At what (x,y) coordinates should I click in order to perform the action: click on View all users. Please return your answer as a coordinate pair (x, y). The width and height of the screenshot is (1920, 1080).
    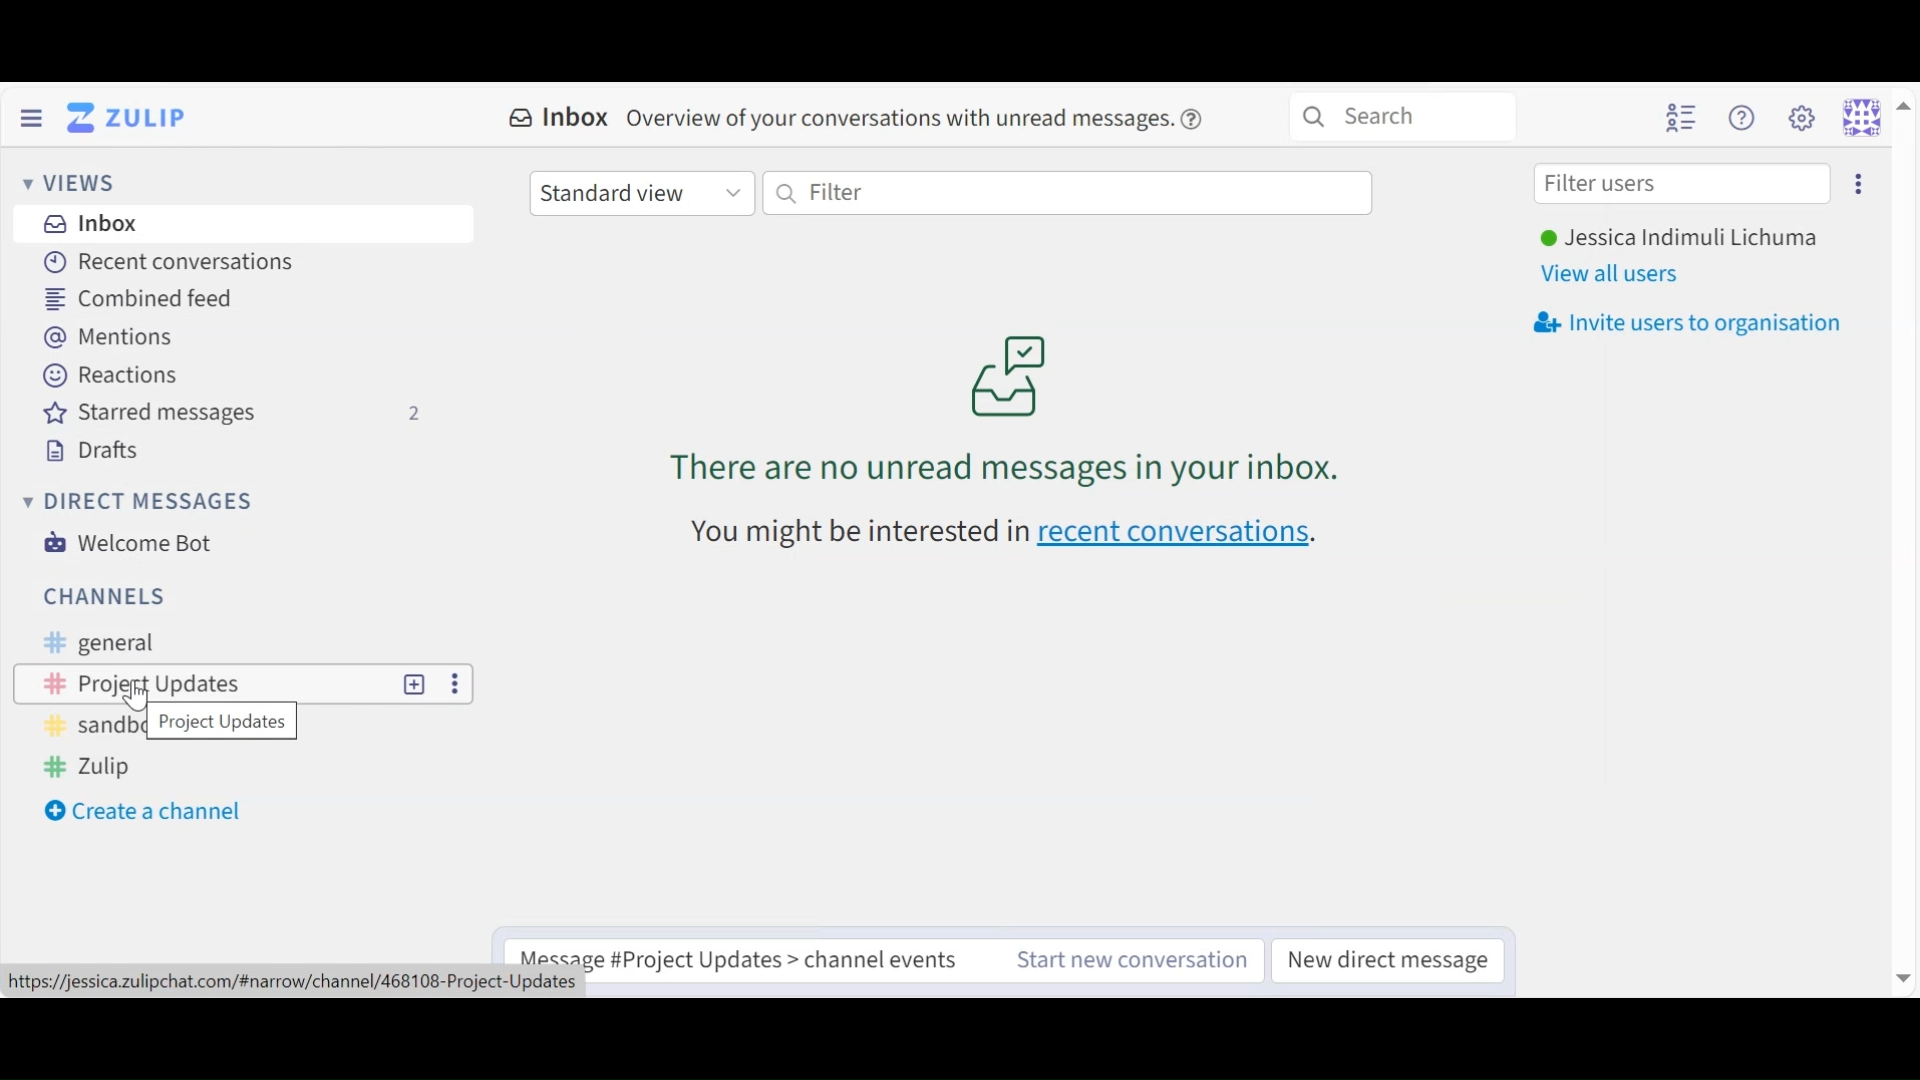
    Looking at the image, I should click on (1617, 273).